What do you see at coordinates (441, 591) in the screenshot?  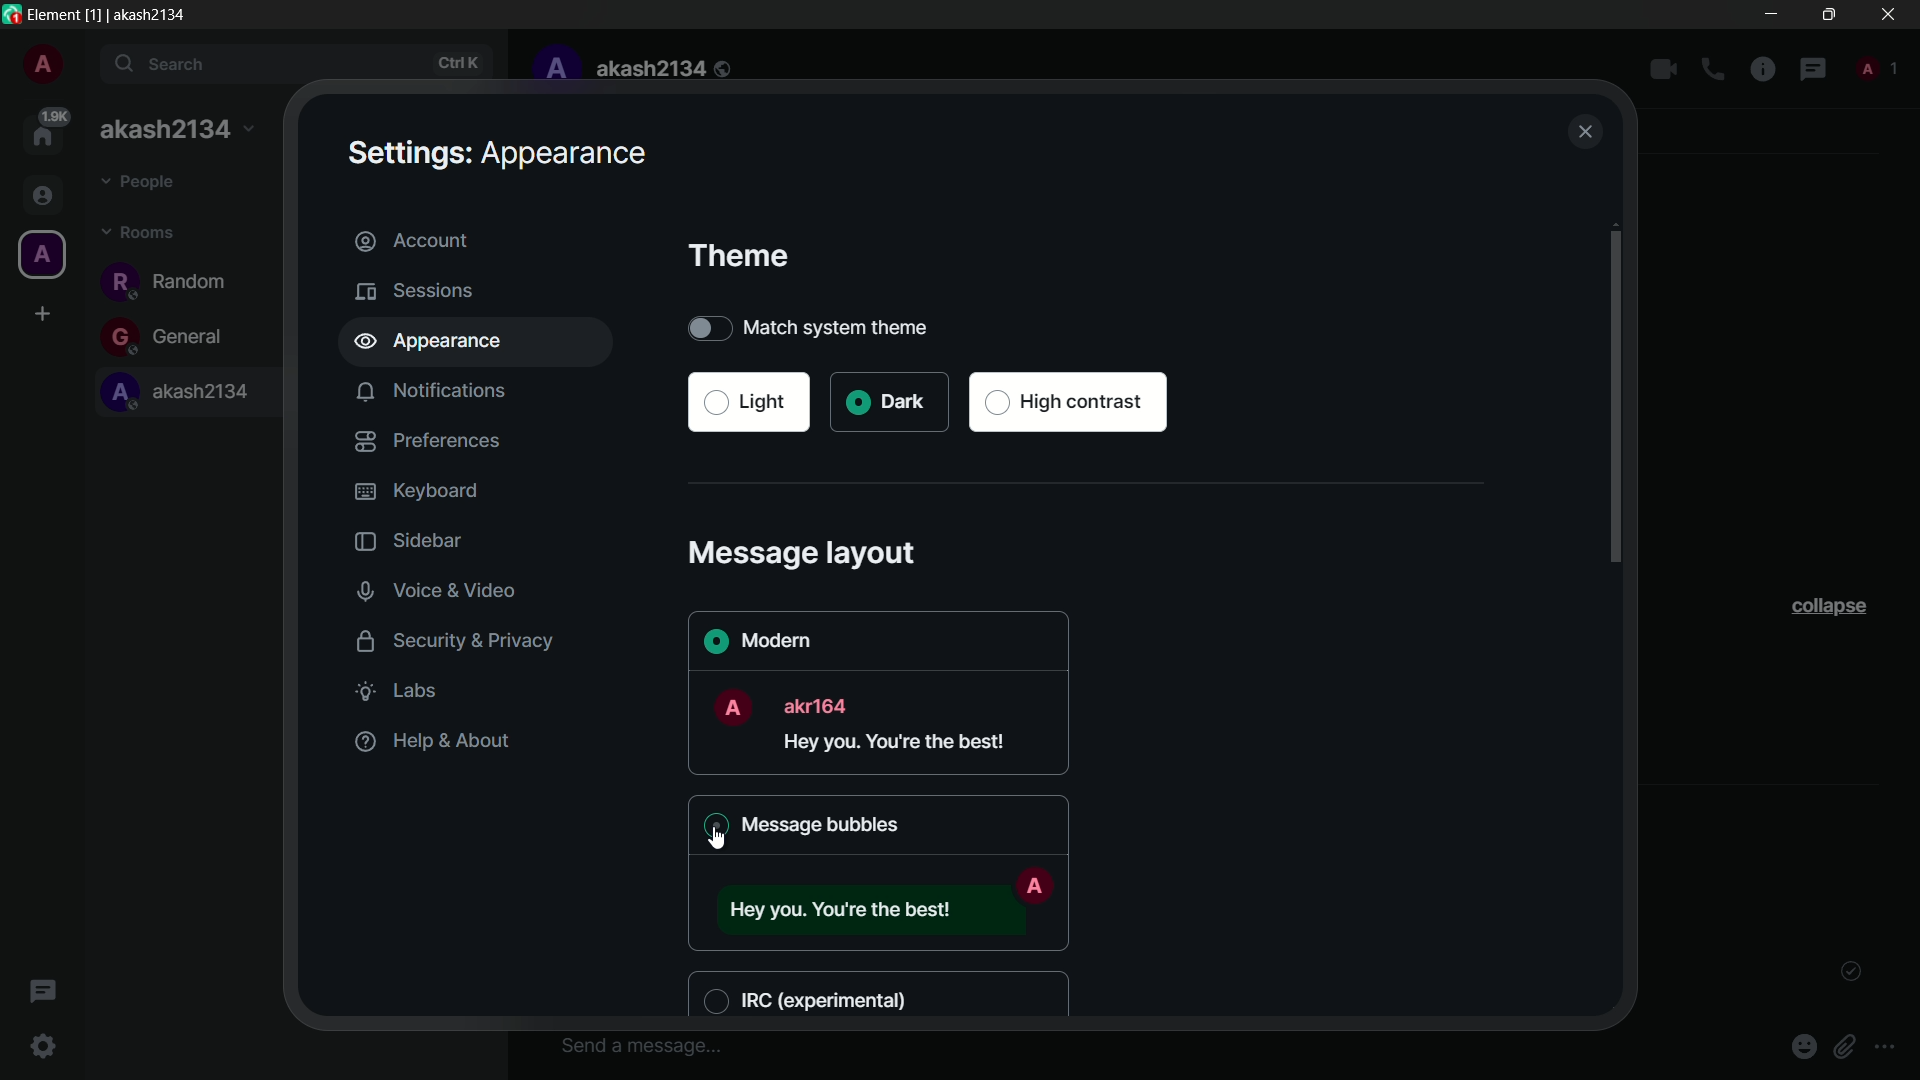 I see `voice and video` at bounding box center [441, 591].